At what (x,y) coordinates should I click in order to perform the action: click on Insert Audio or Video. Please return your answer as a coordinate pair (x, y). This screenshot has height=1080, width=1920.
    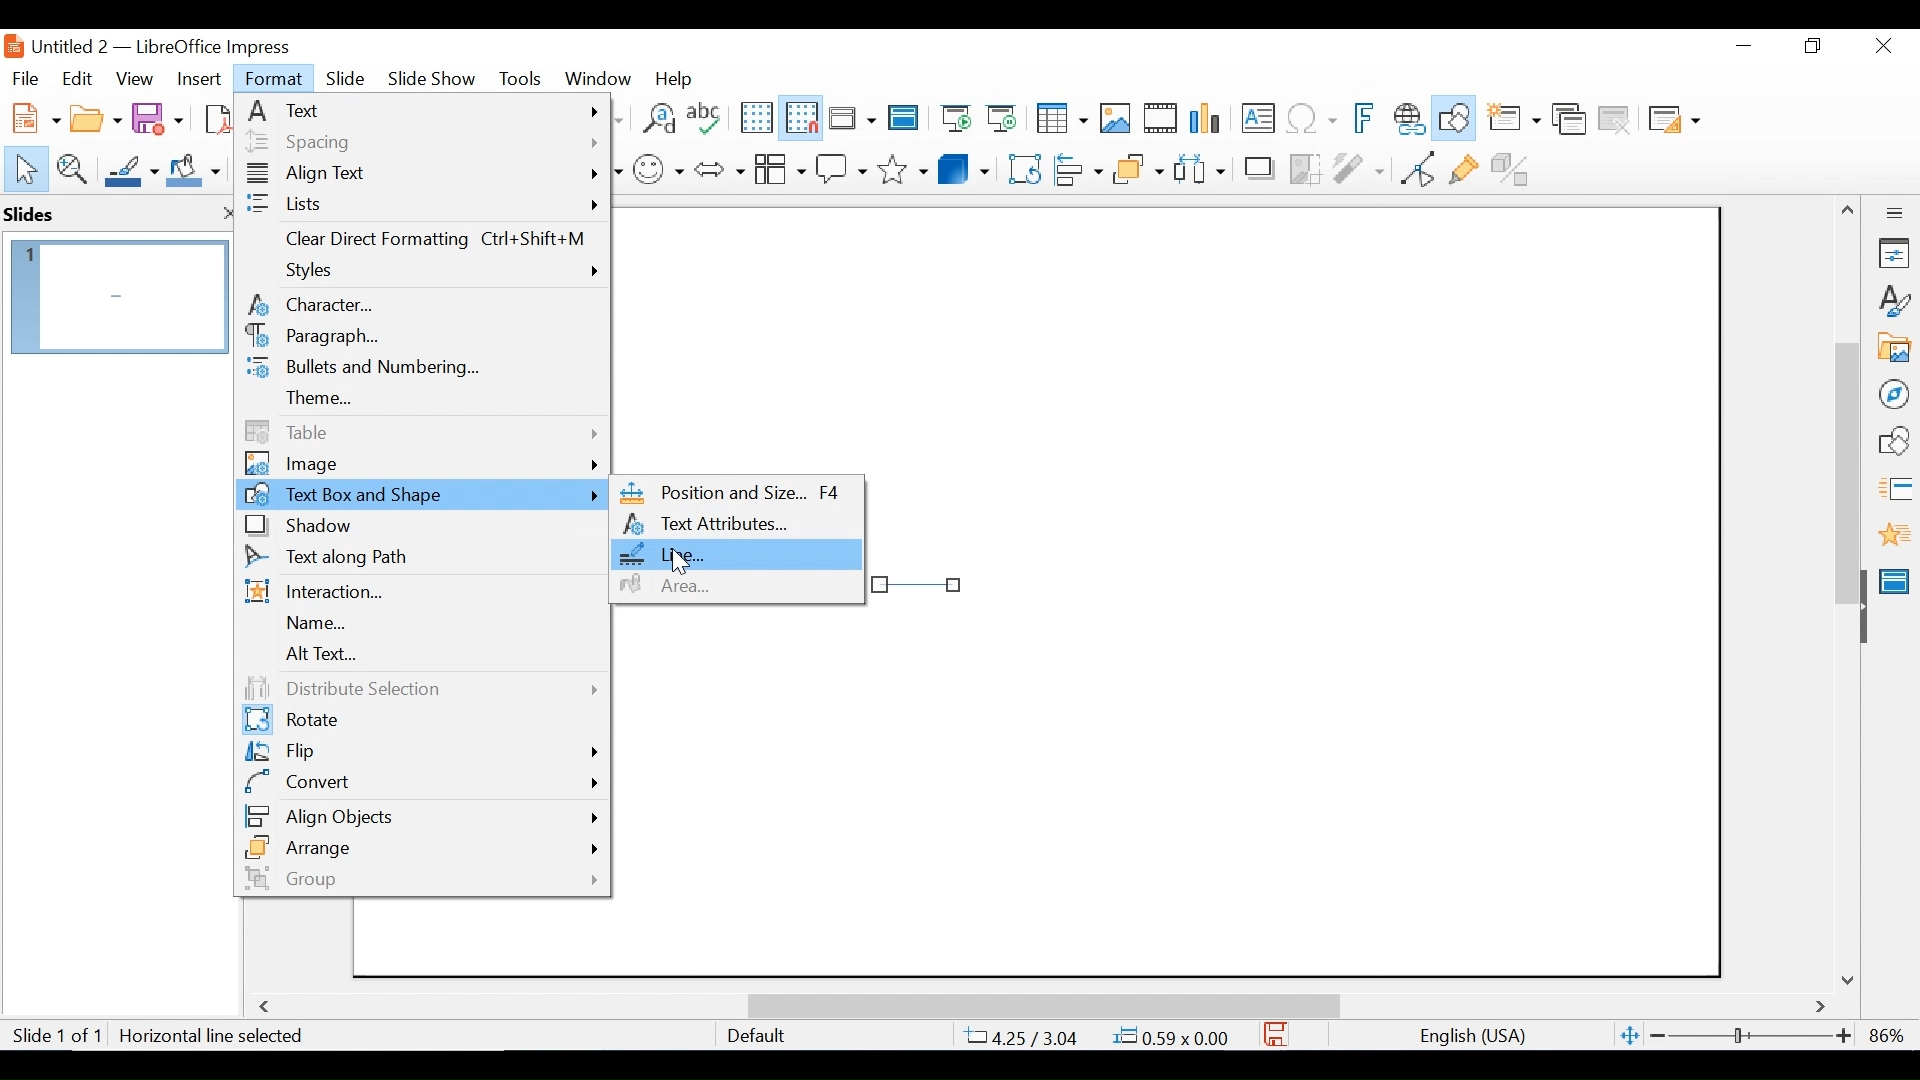
    Looking at the image, I should click on (1161, 120).